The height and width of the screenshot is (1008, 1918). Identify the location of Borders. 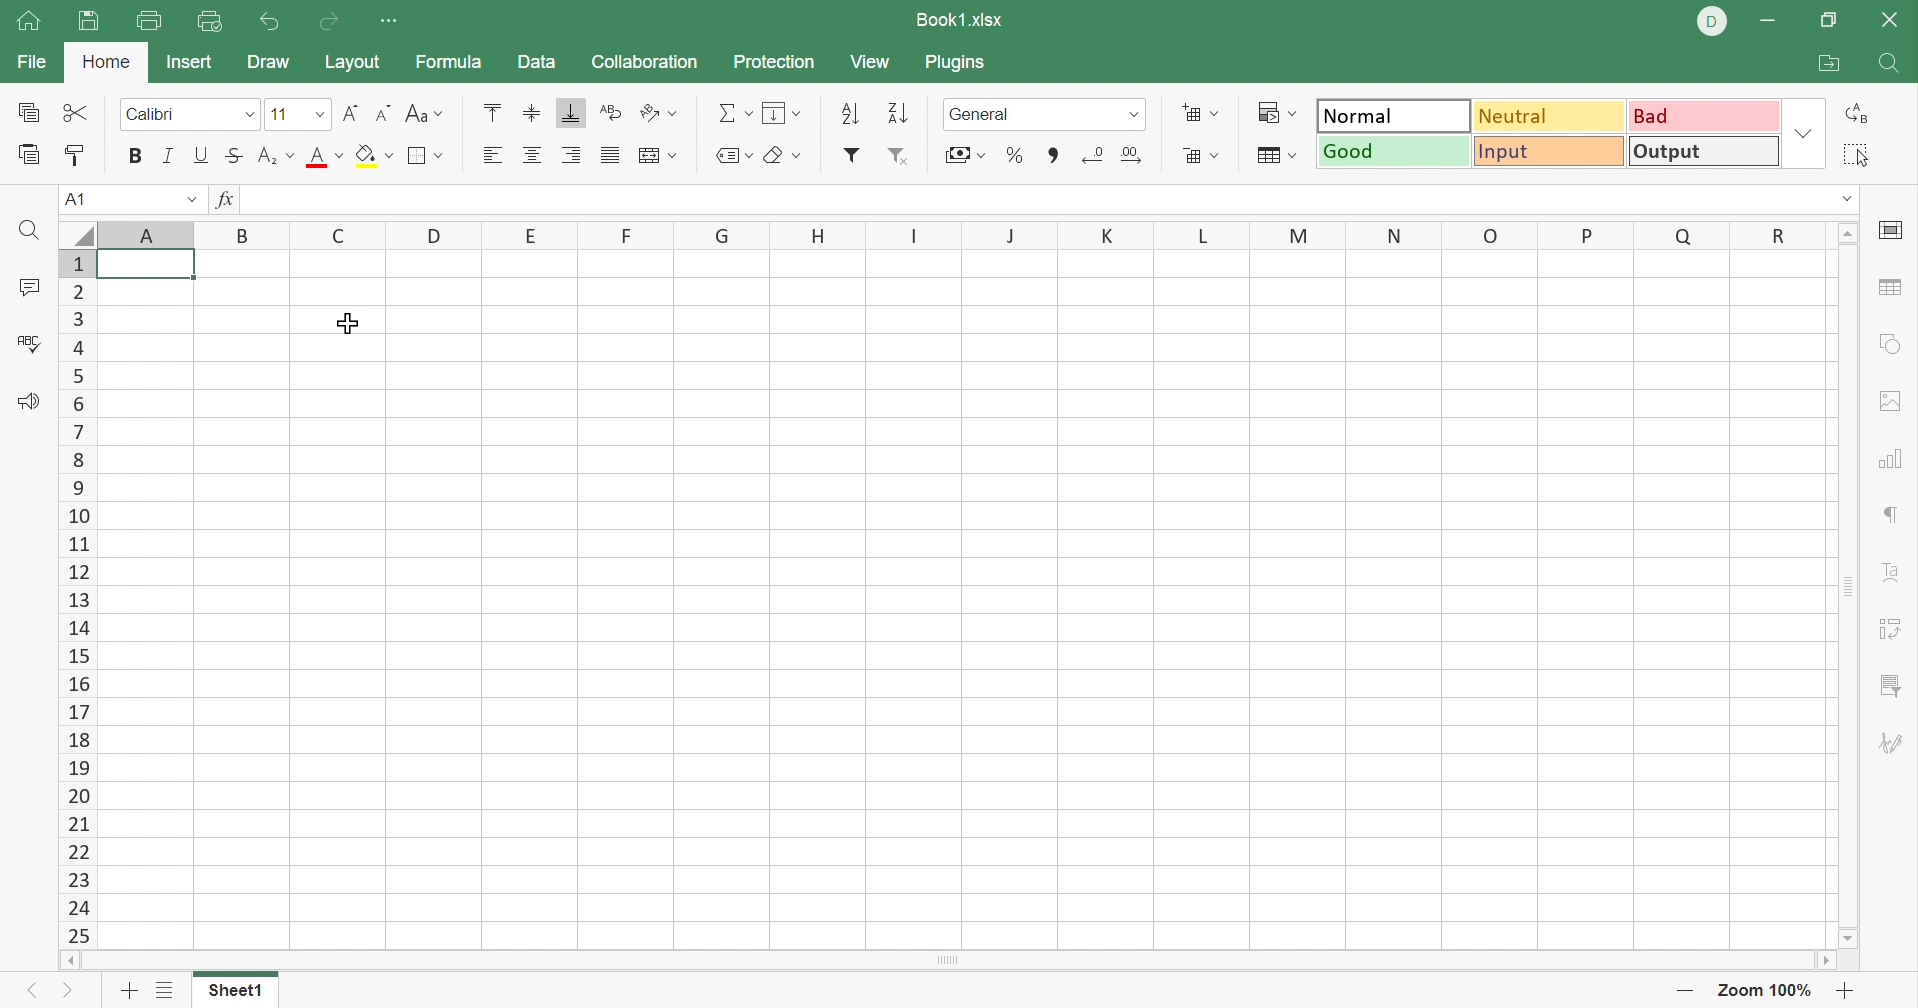
(429, 160).